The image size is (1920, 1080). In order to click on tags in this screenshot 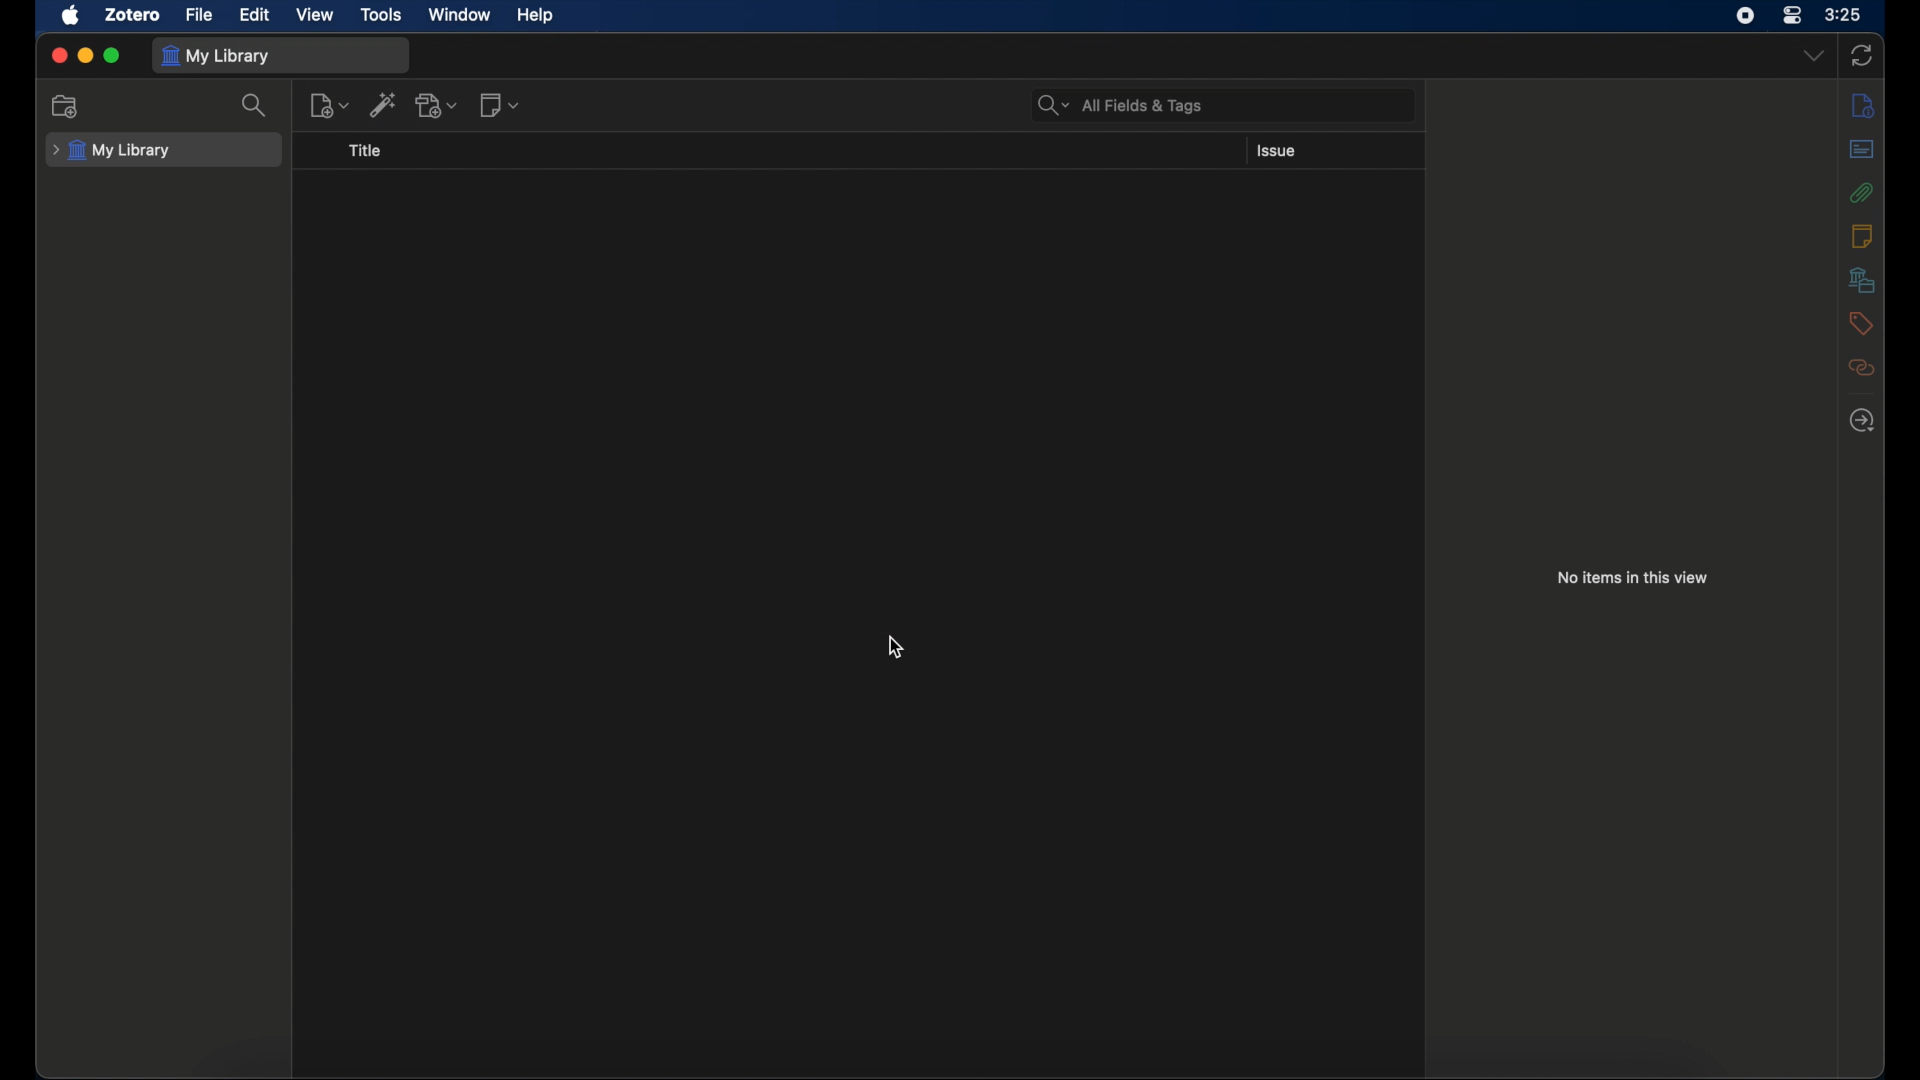, I will do `click(1858, 322)`.